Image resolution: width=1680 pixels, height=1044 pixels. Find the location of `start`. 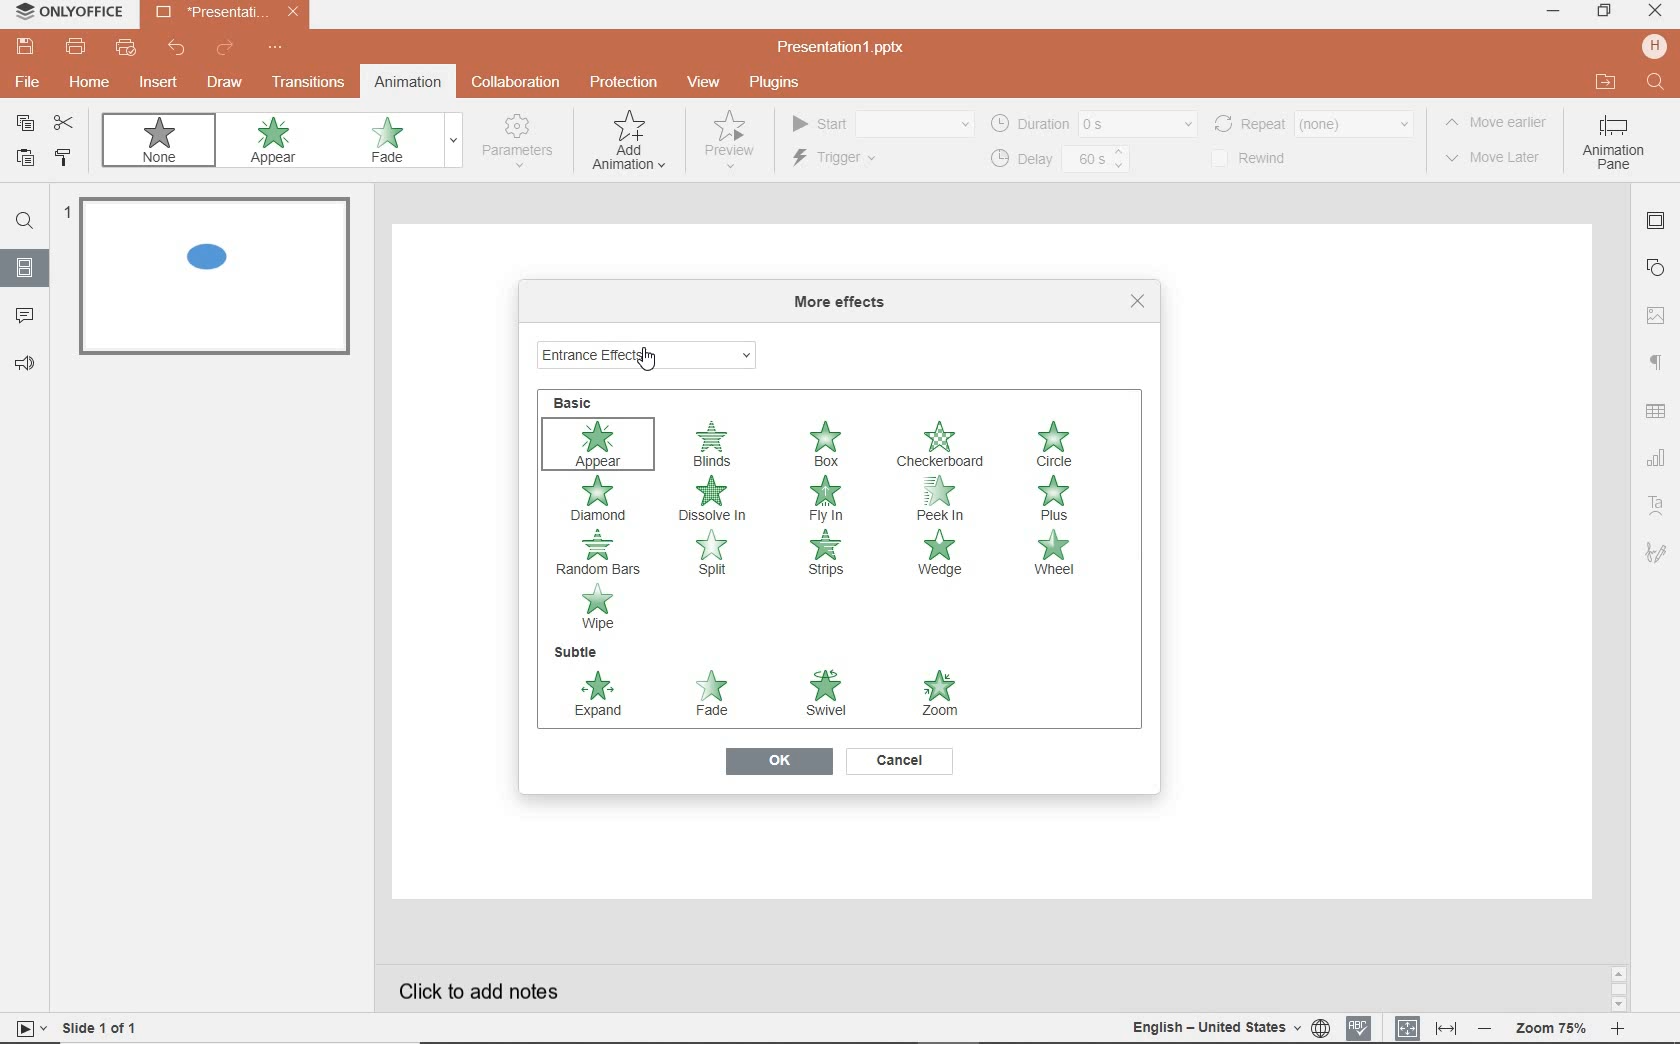

start is located at coordinates (880, 125).